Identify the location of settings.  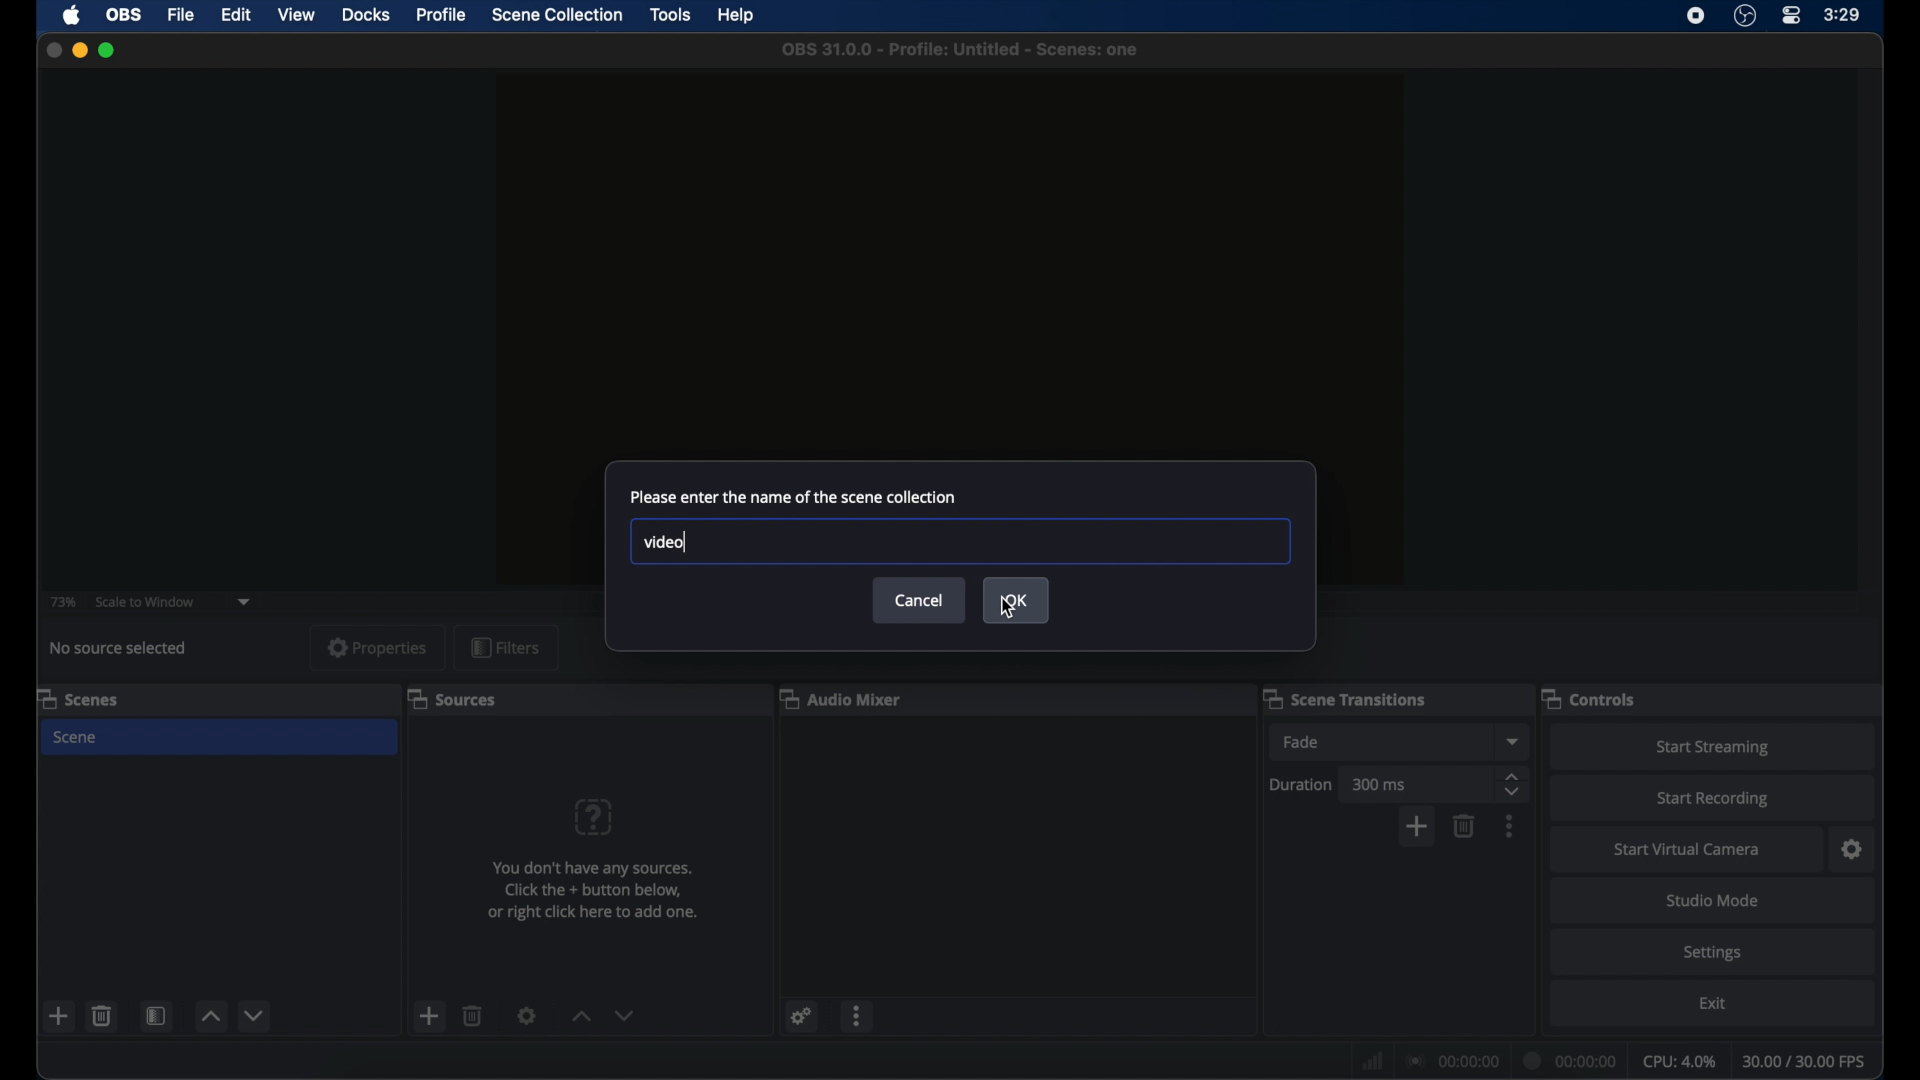
(528, 1015).